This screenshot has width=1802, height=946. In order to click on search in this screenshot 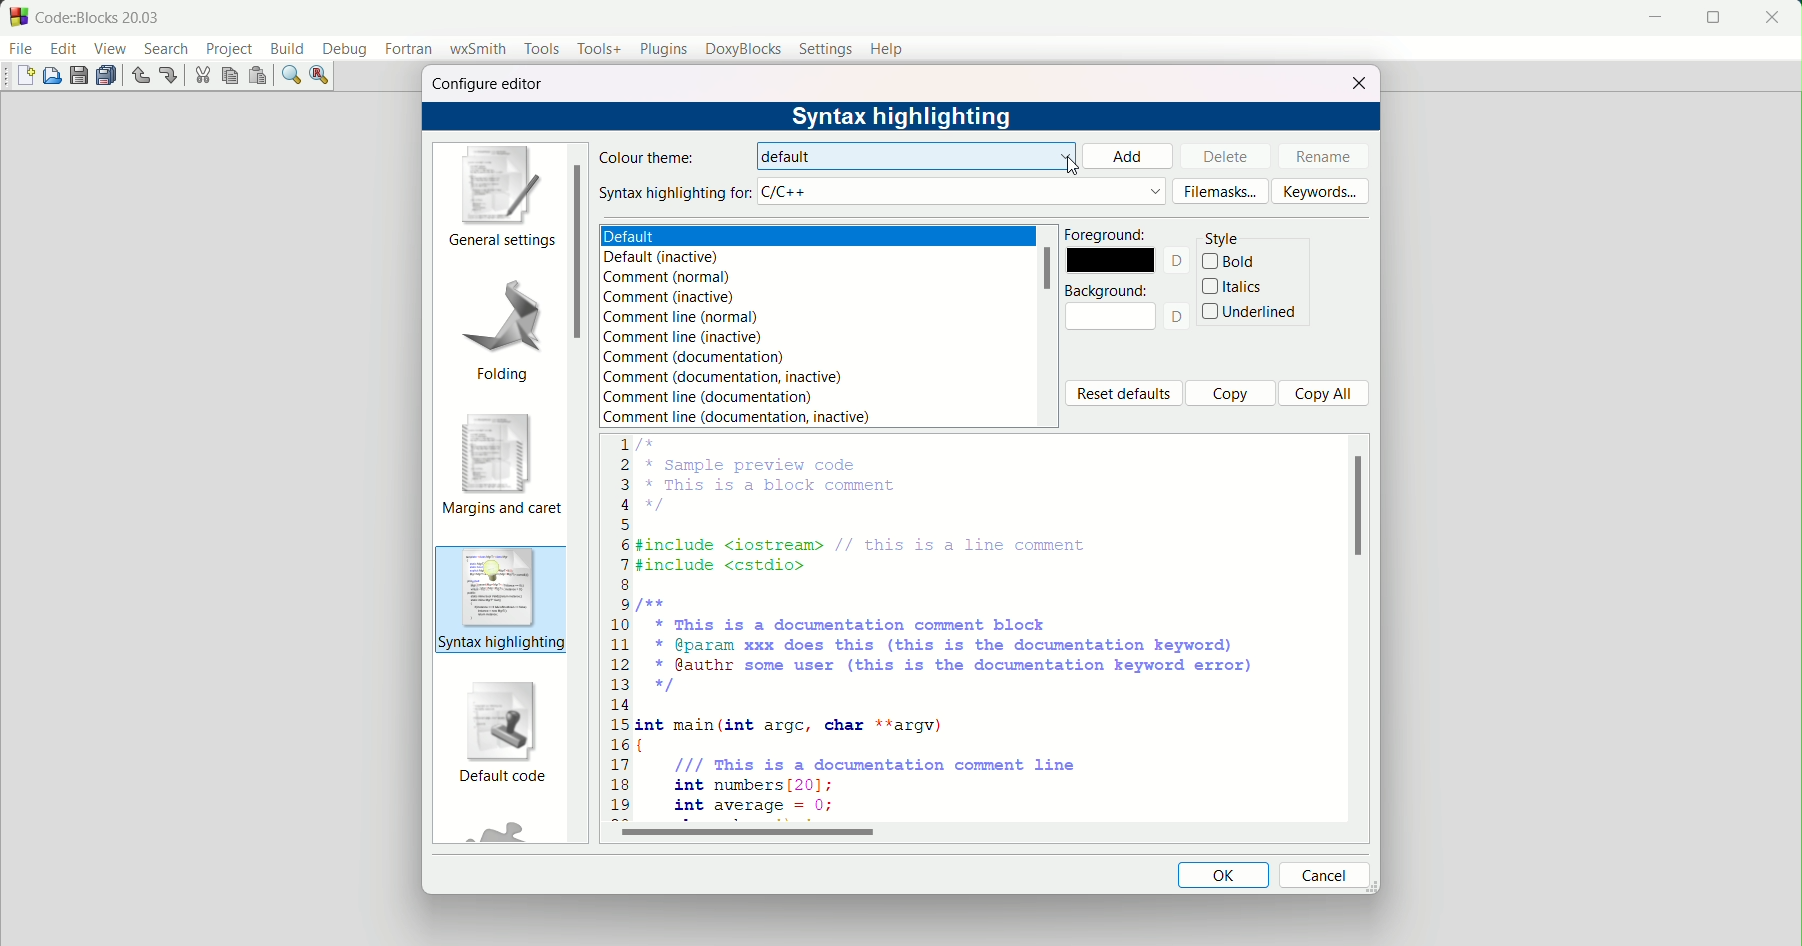, I will do `click(165, 49)`.